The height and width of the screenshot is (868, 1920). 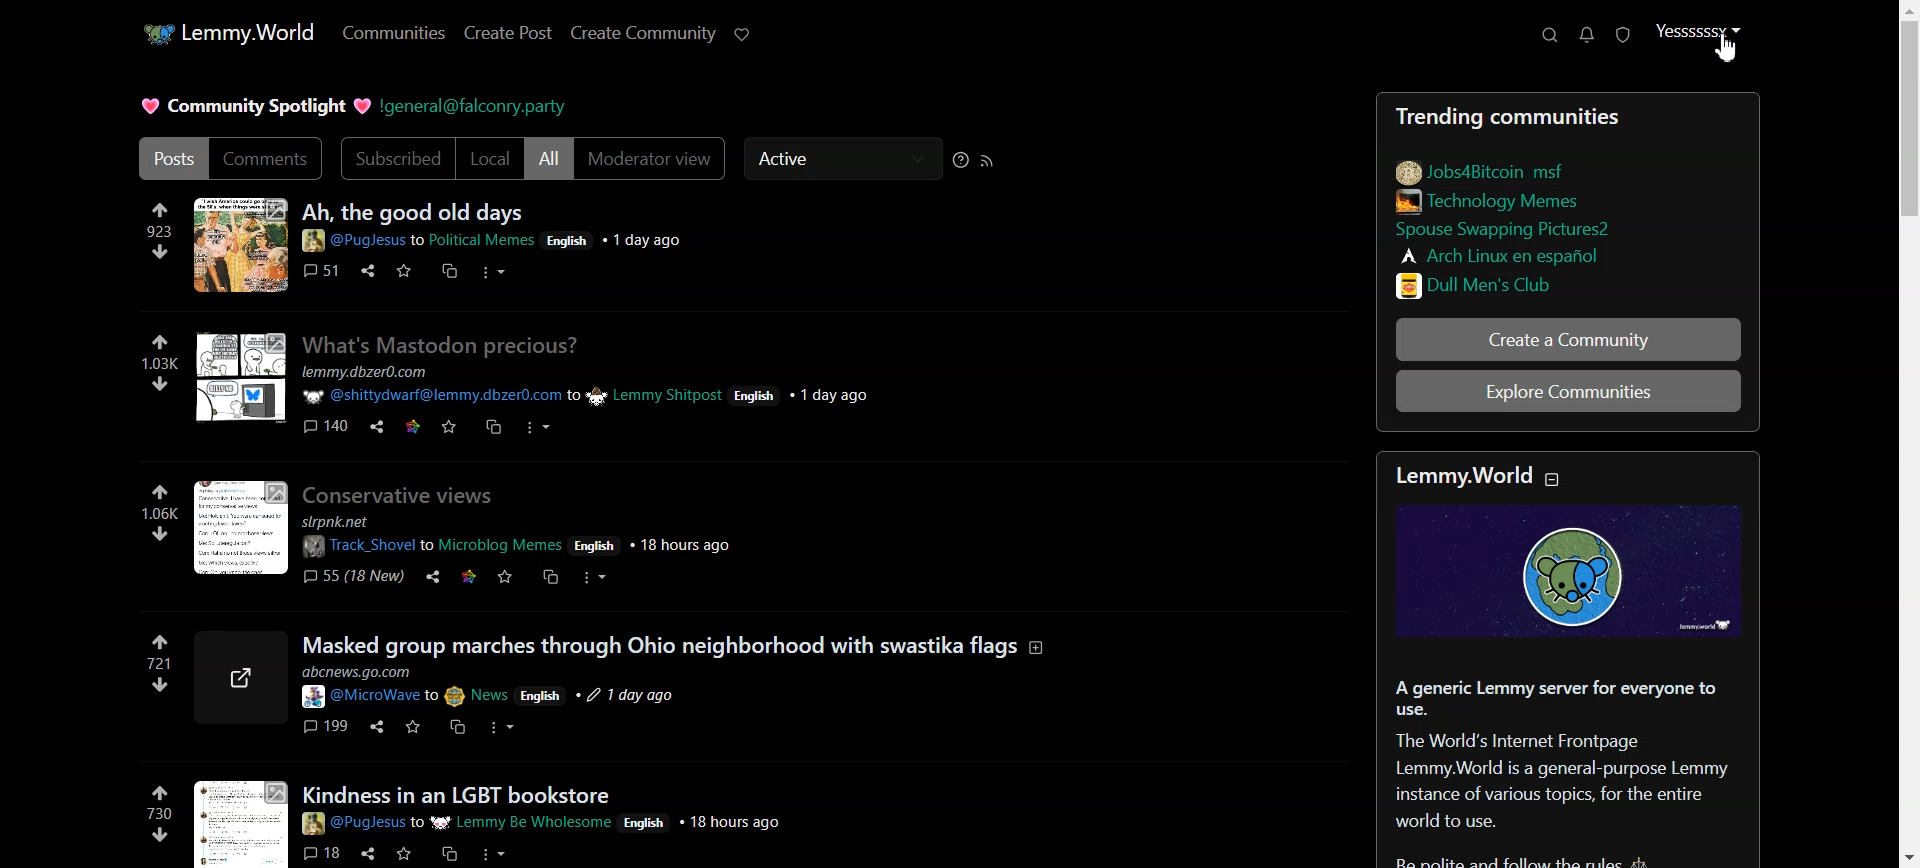 What do you see at coordinates (375, 726) in the screenshot?
I see `share` at bounding box center [375, 726].